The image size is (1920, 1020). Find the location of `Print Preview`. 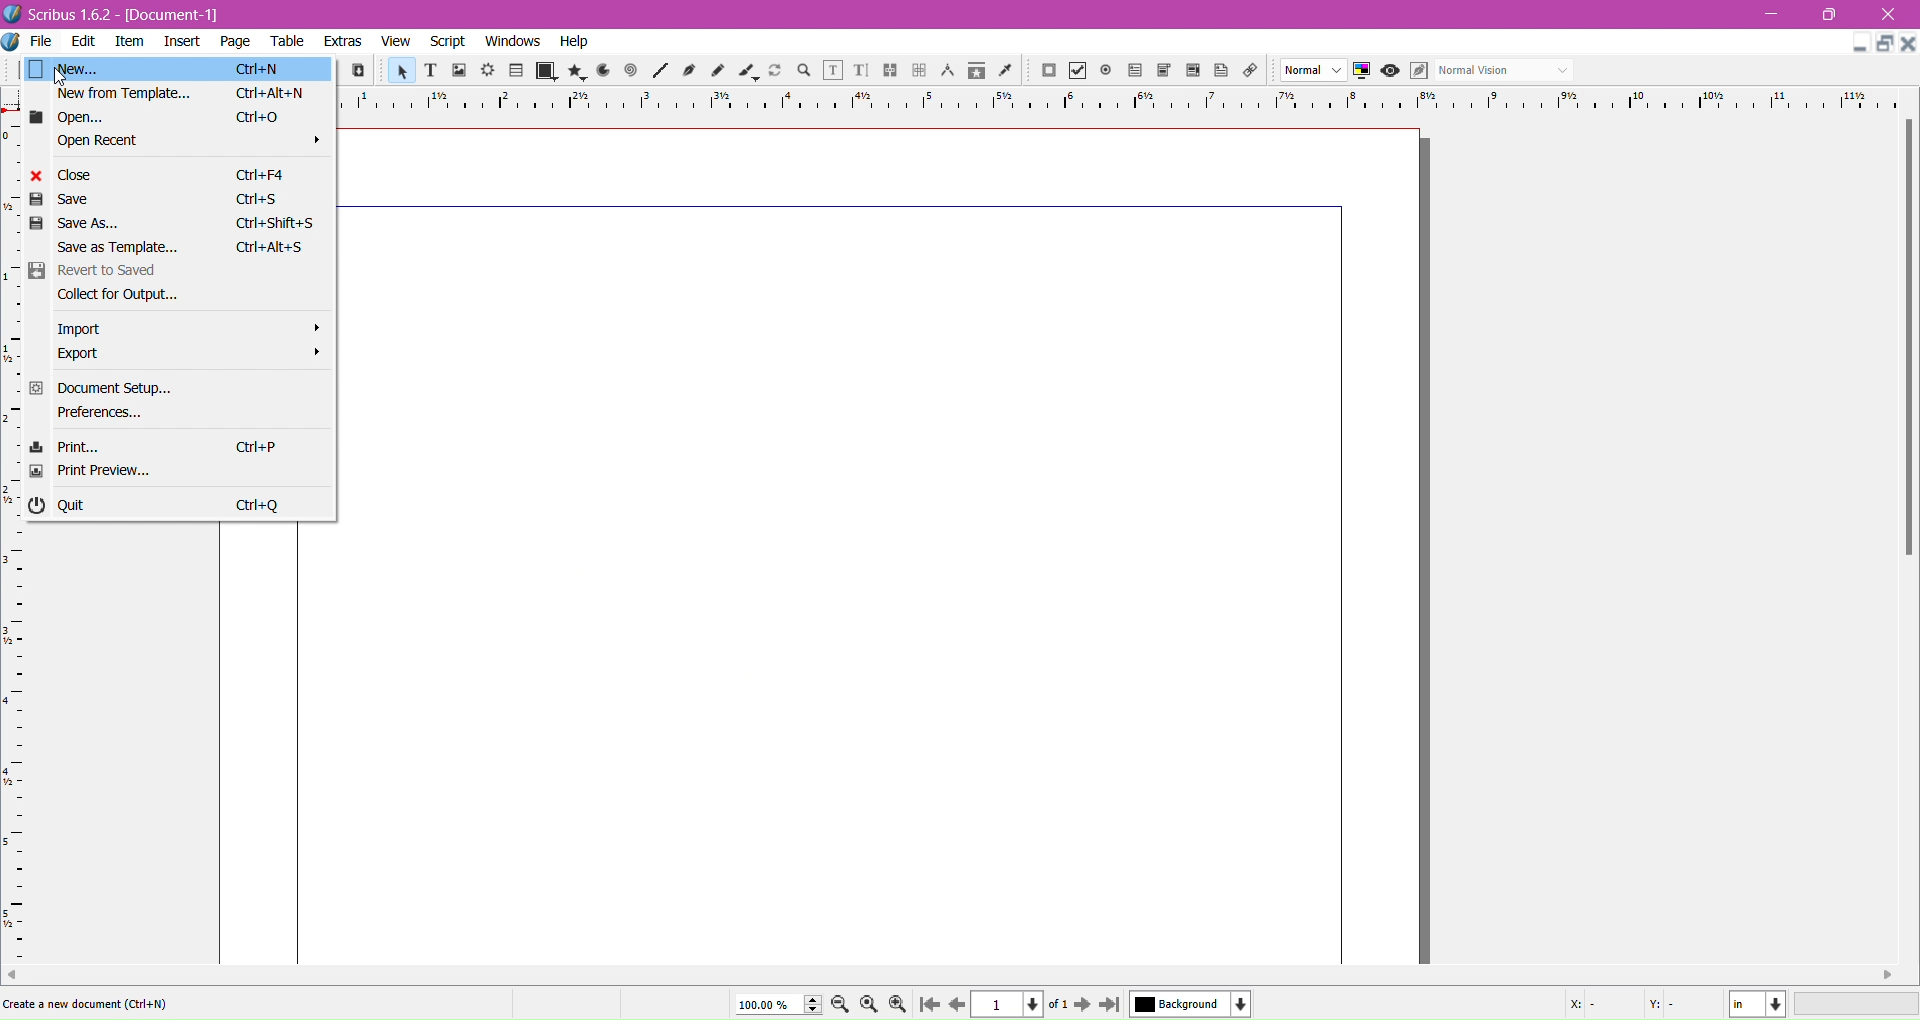

Print Preview is located at coordinates (180, 471).